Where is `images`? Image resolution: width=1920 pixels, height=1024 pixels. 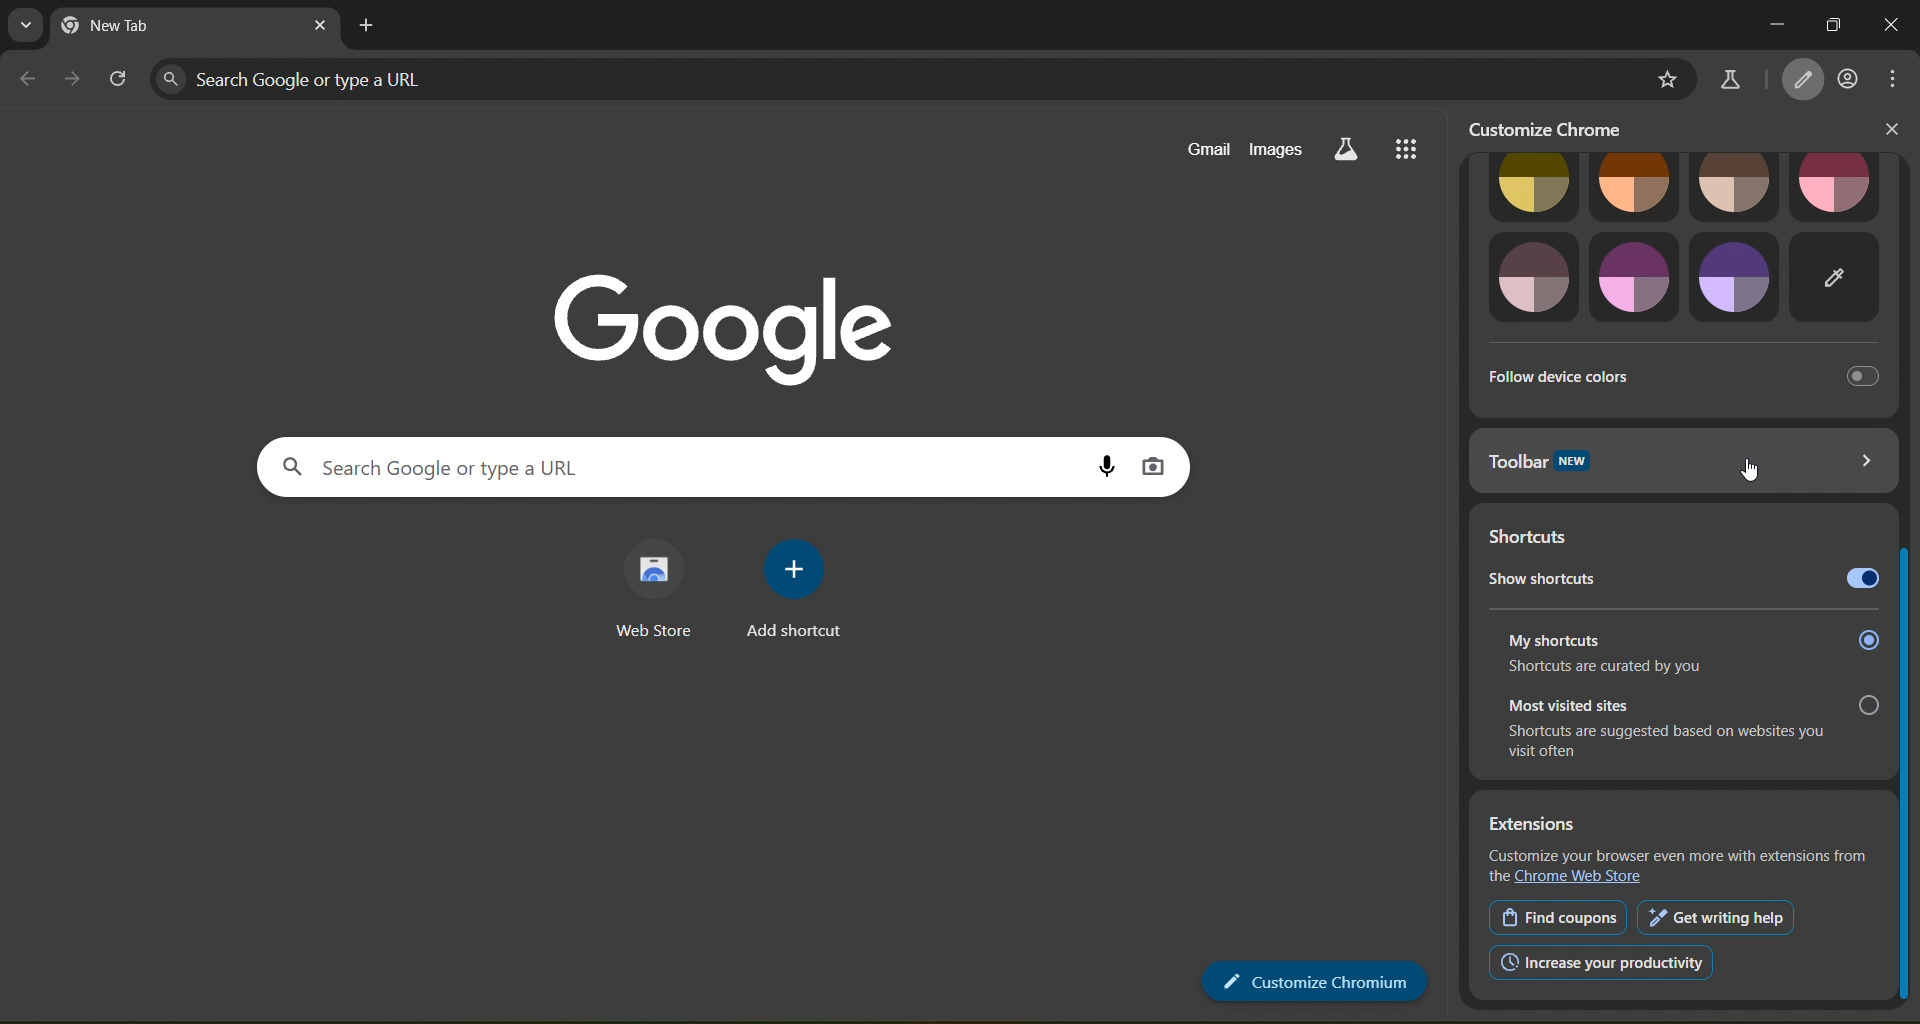
images is located at coordinates (1279, 151).